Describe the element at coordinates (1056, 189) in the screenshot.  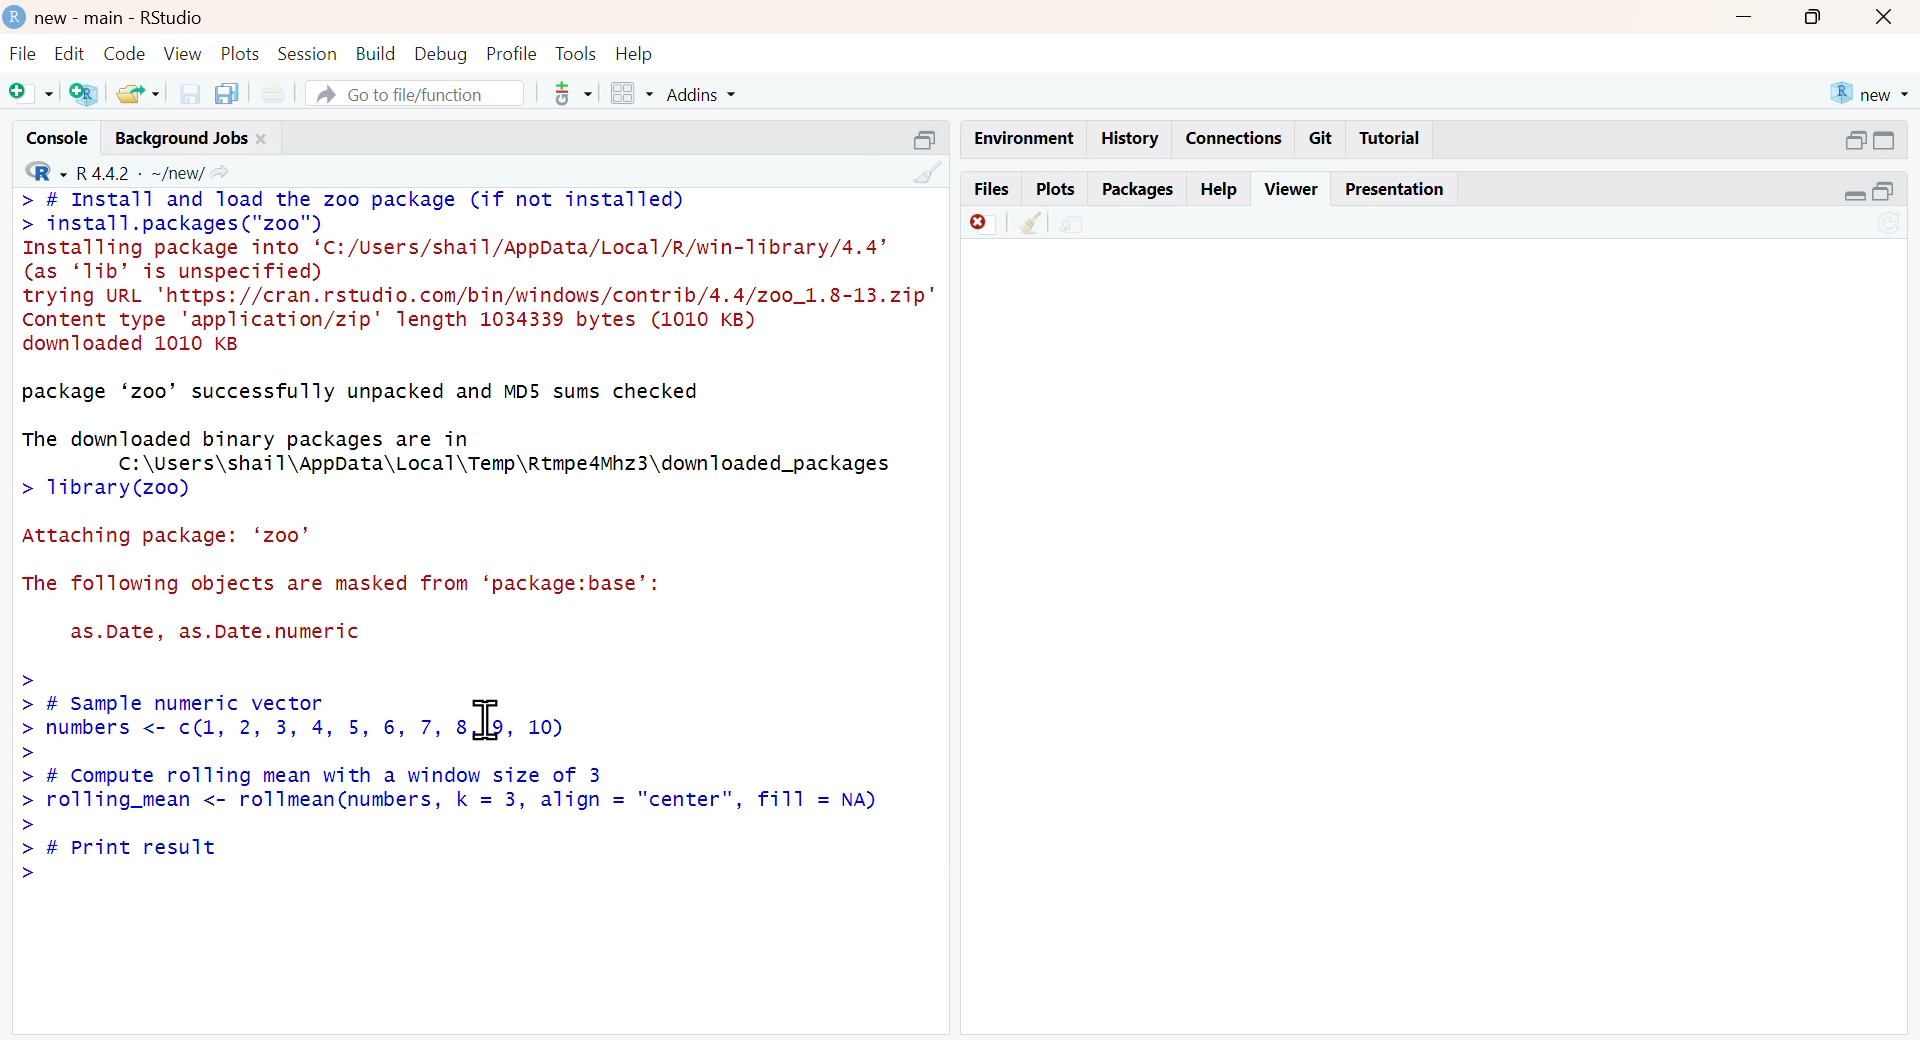
I see `plots` at that location.